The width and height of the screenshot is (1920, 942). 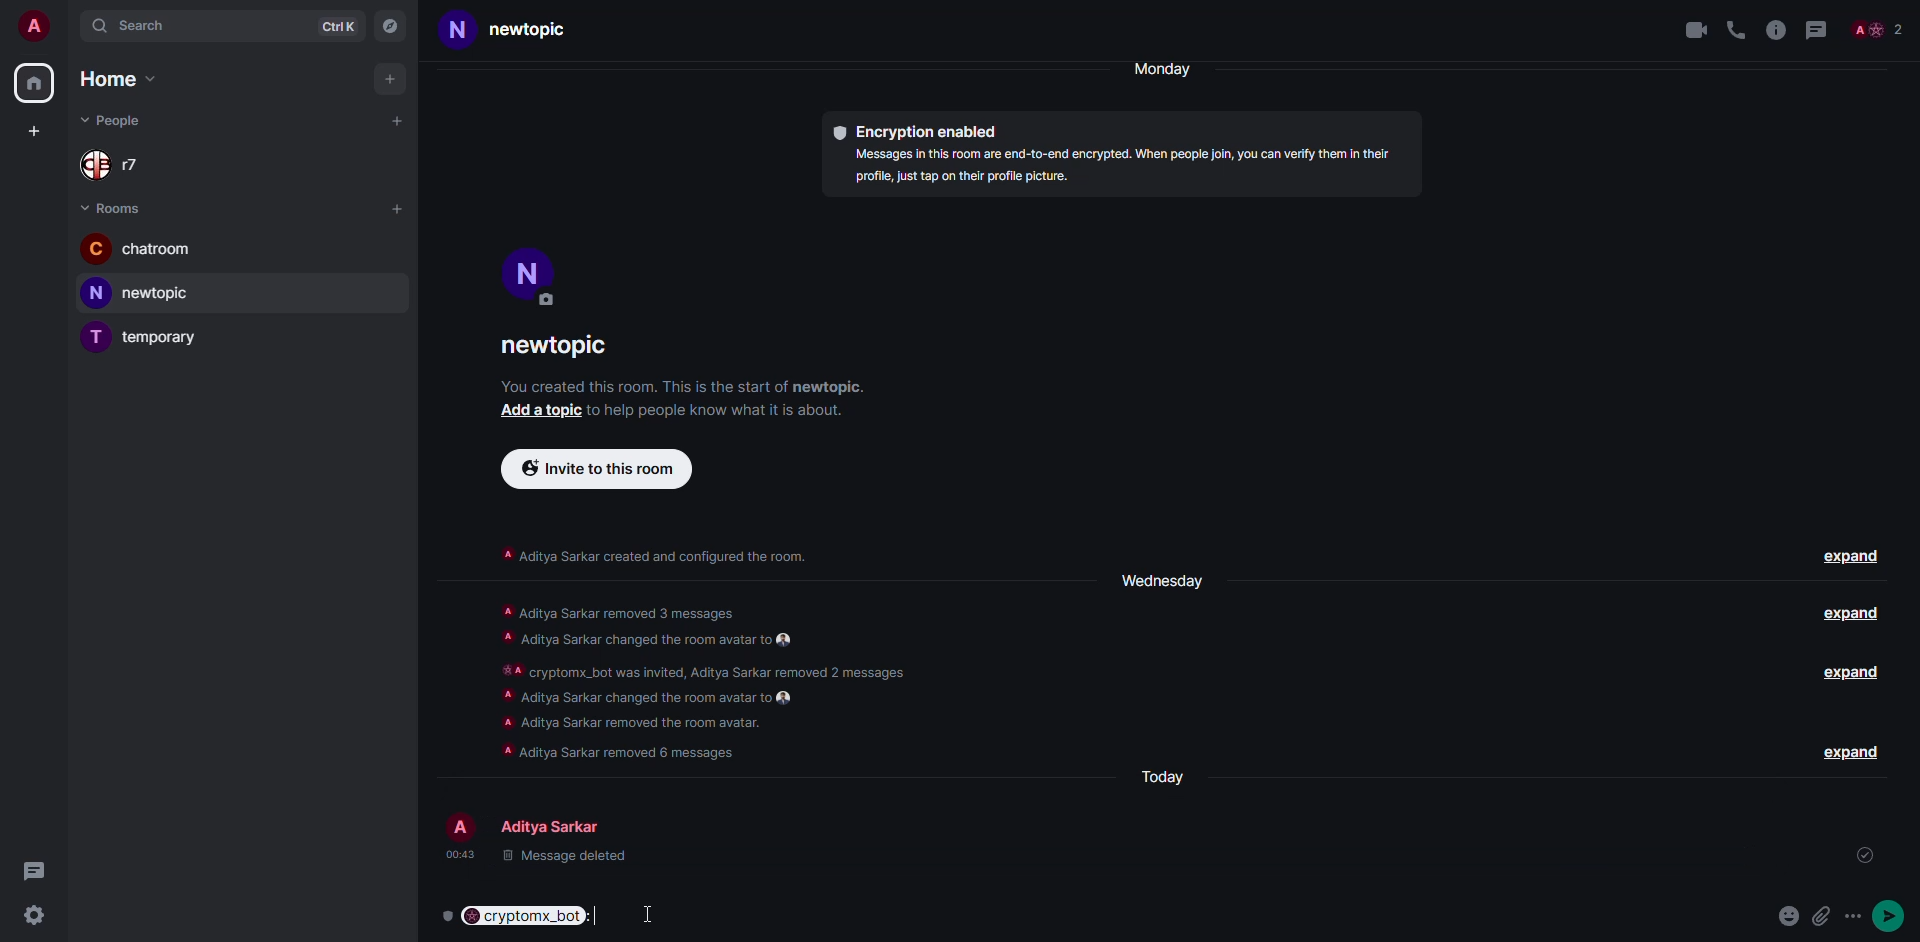 I want to click on send, so click(x=1894, y=914).